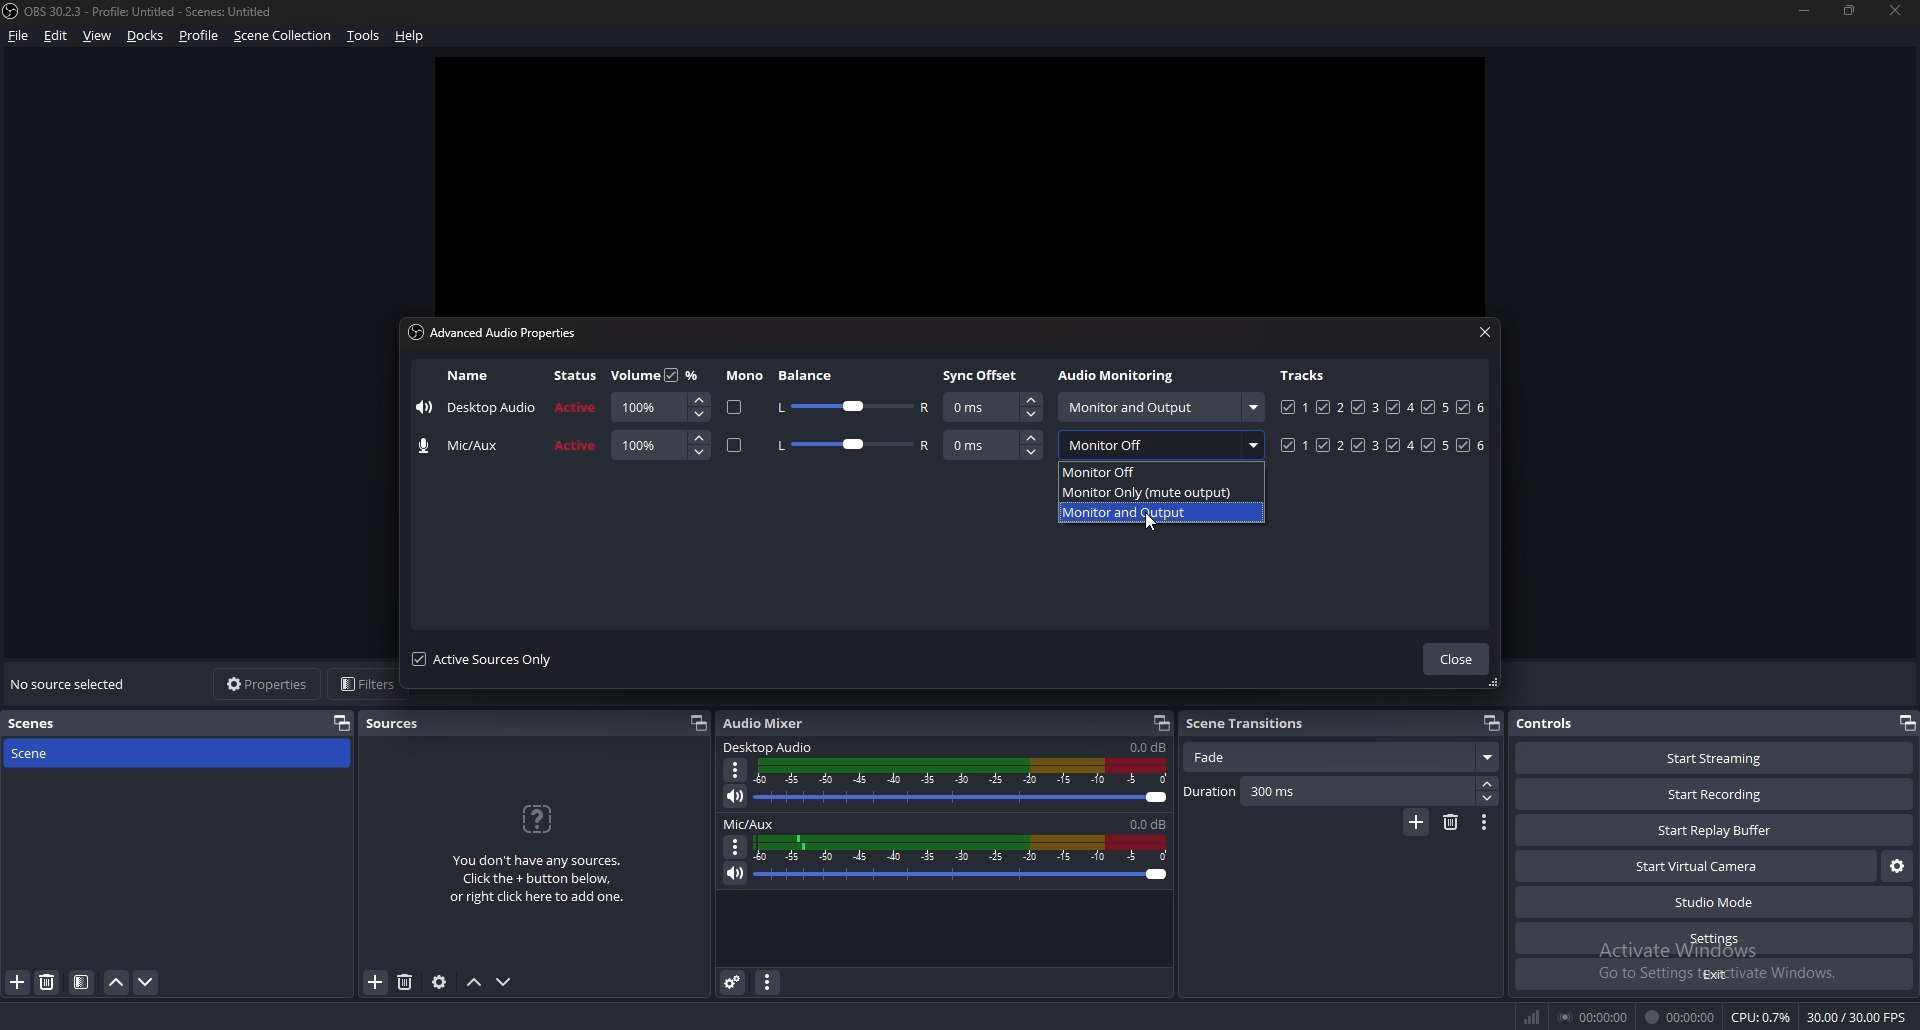 This screenshot has width=1920, height=1030. What do you see at coordinates (1164, 513) in the screenshot?
I see `monitor and output` at bounding box center [1164, 513].